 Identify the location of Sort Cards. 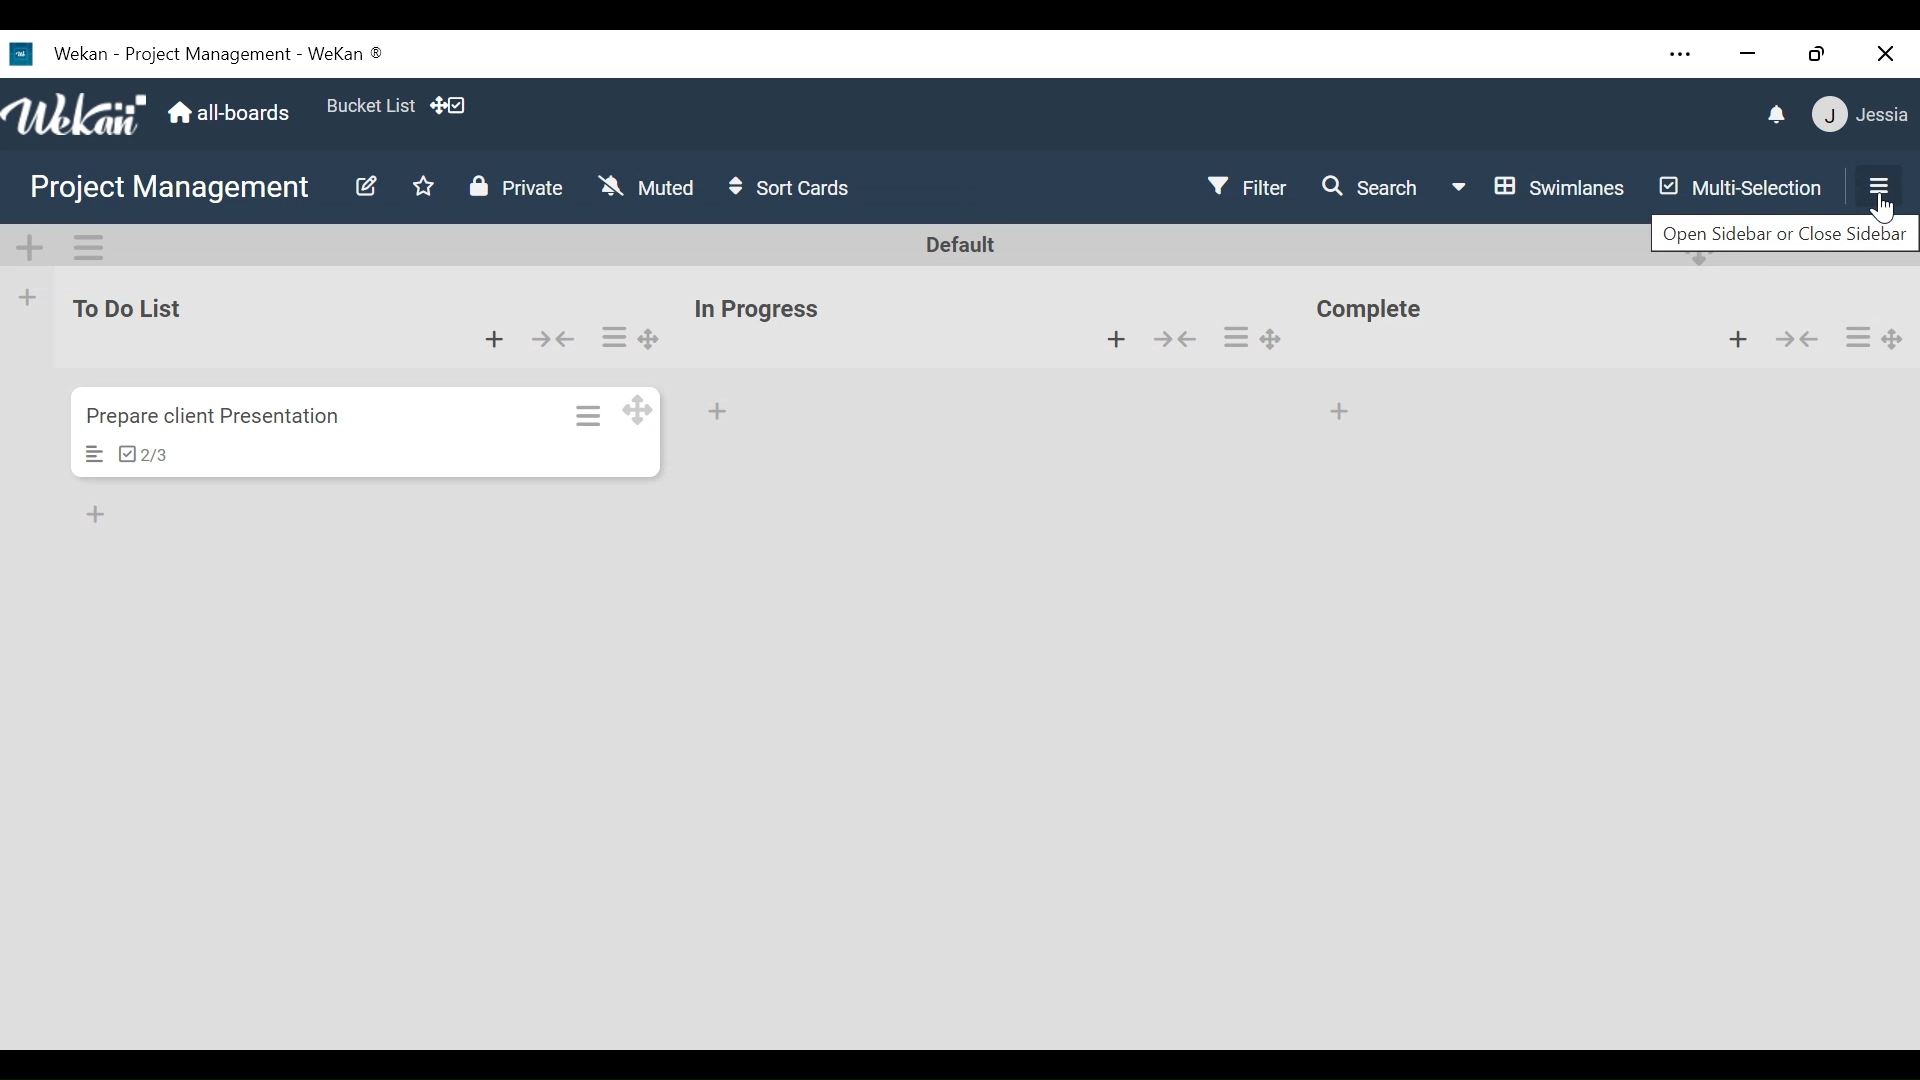
(790, 186).